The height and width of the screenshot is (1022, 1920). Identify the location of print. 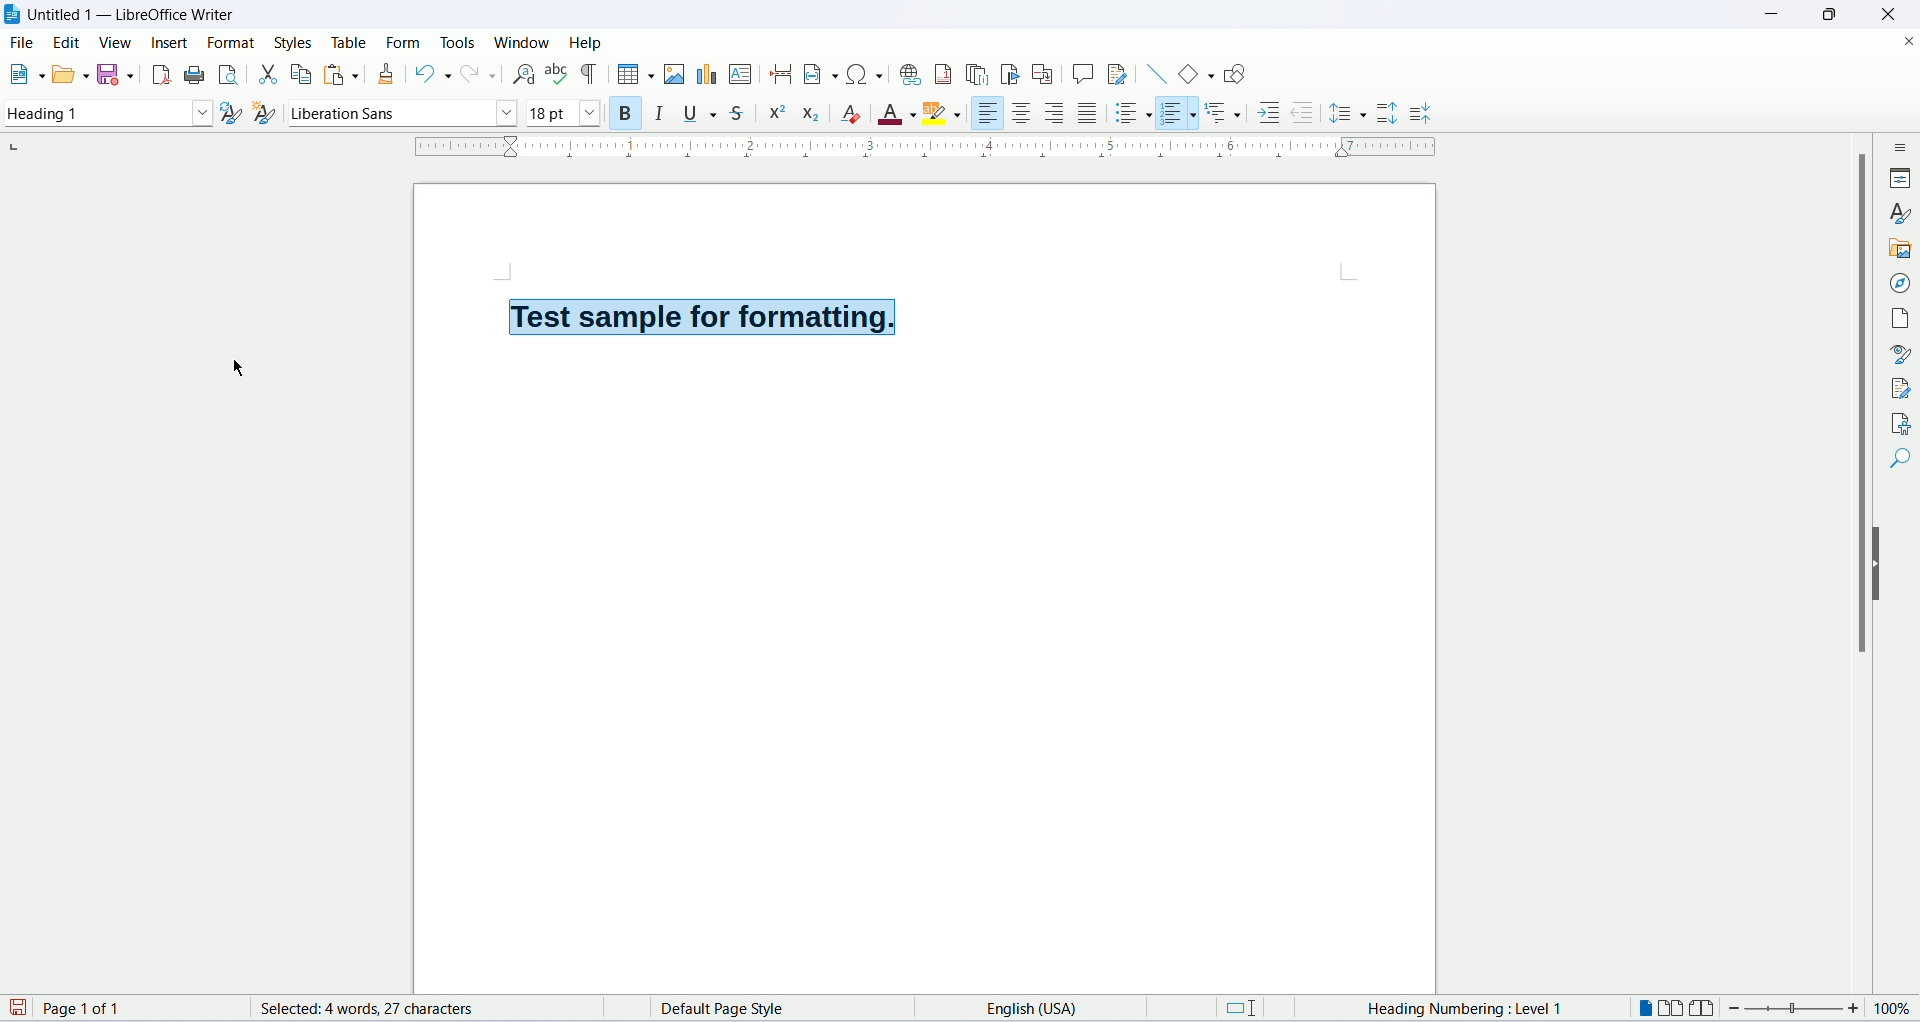
(194, 73).